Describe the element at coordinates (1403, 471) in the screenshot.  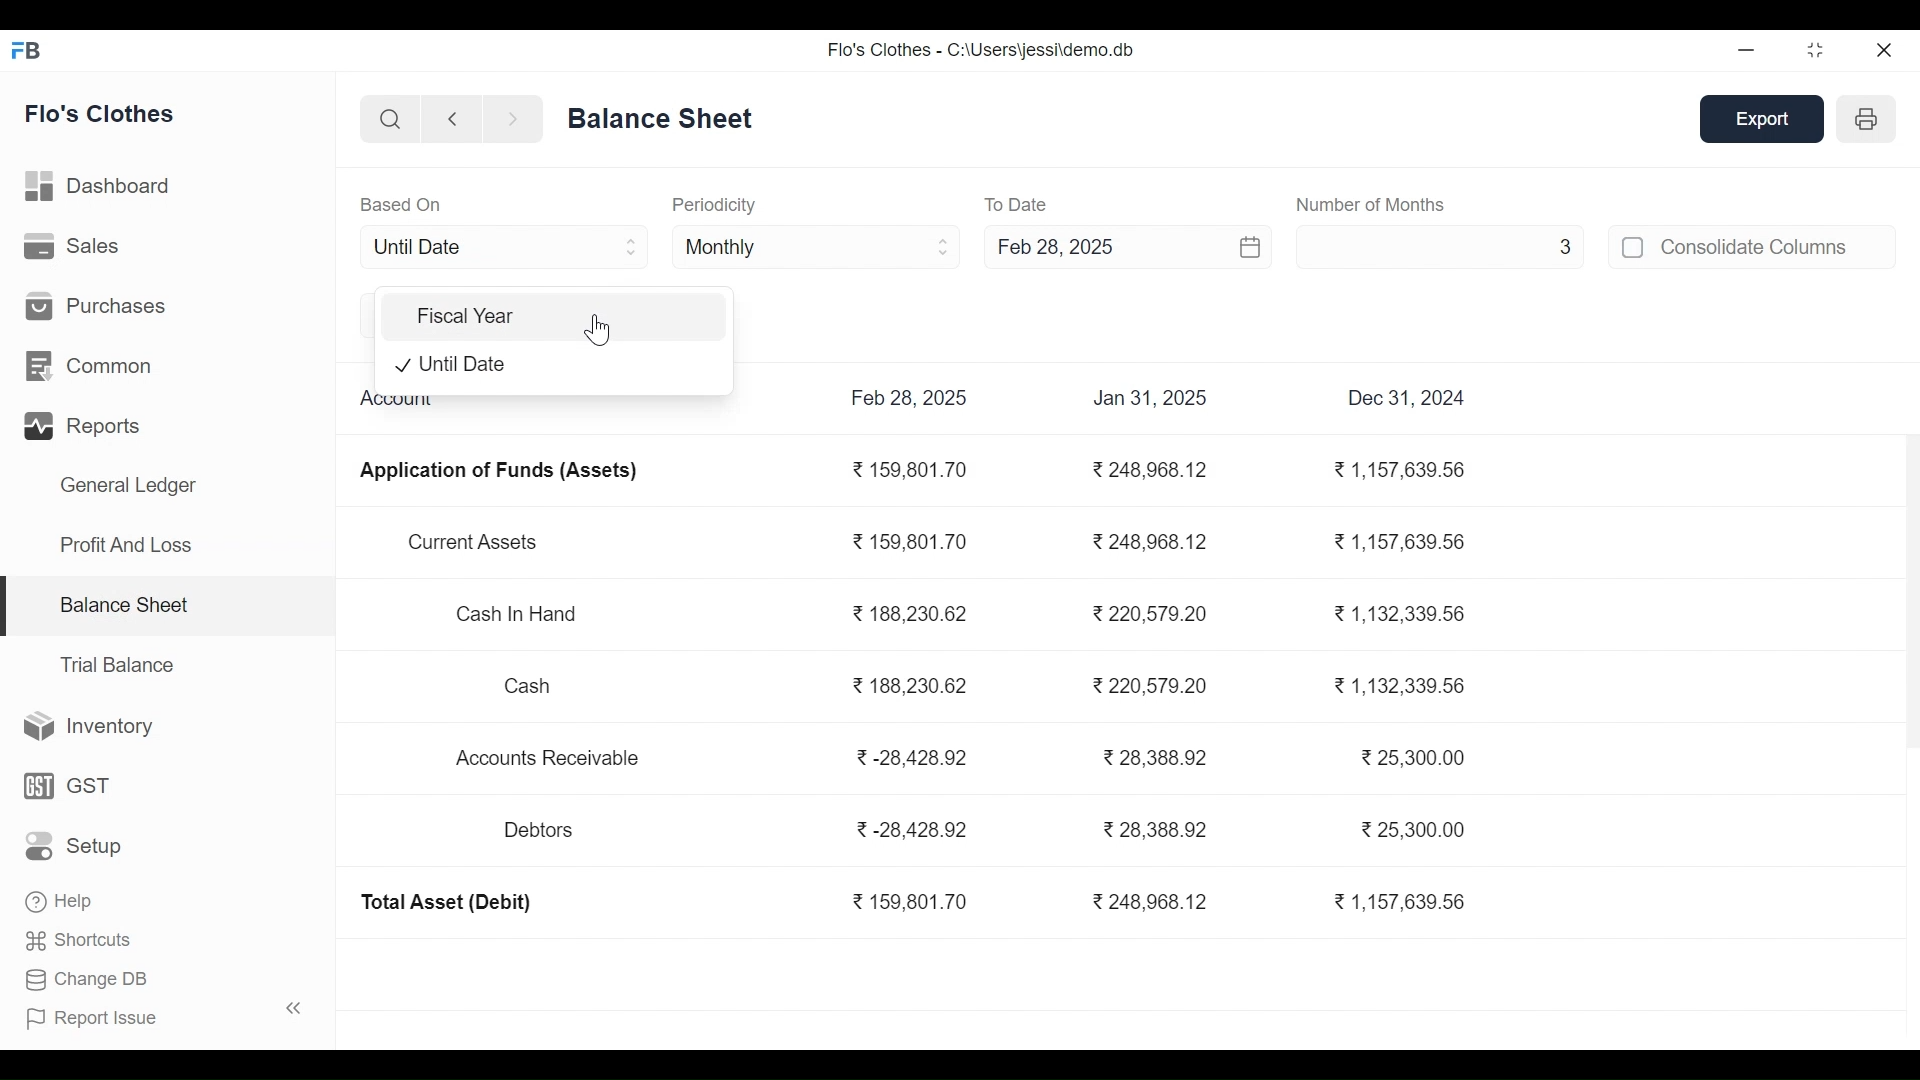
I see `1,157,639.56` at that location.